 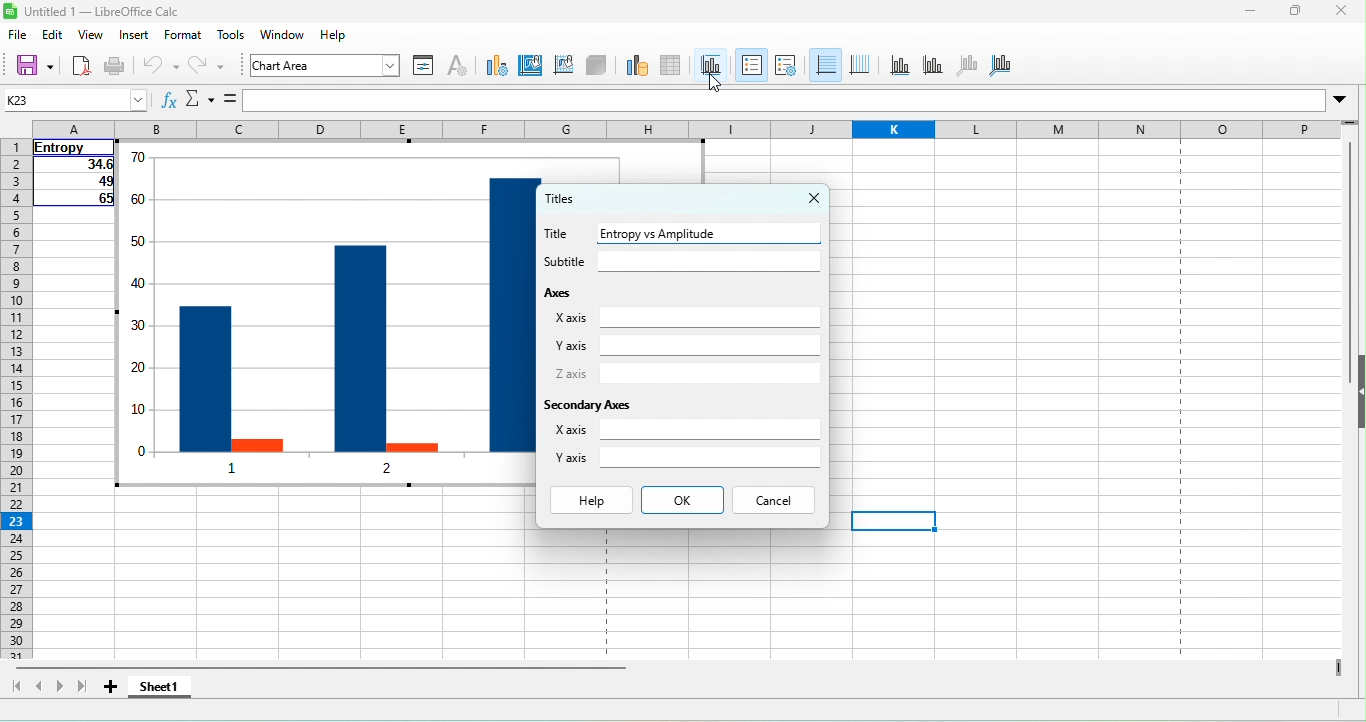 I want to click on 1, so click(x=234, y=466).